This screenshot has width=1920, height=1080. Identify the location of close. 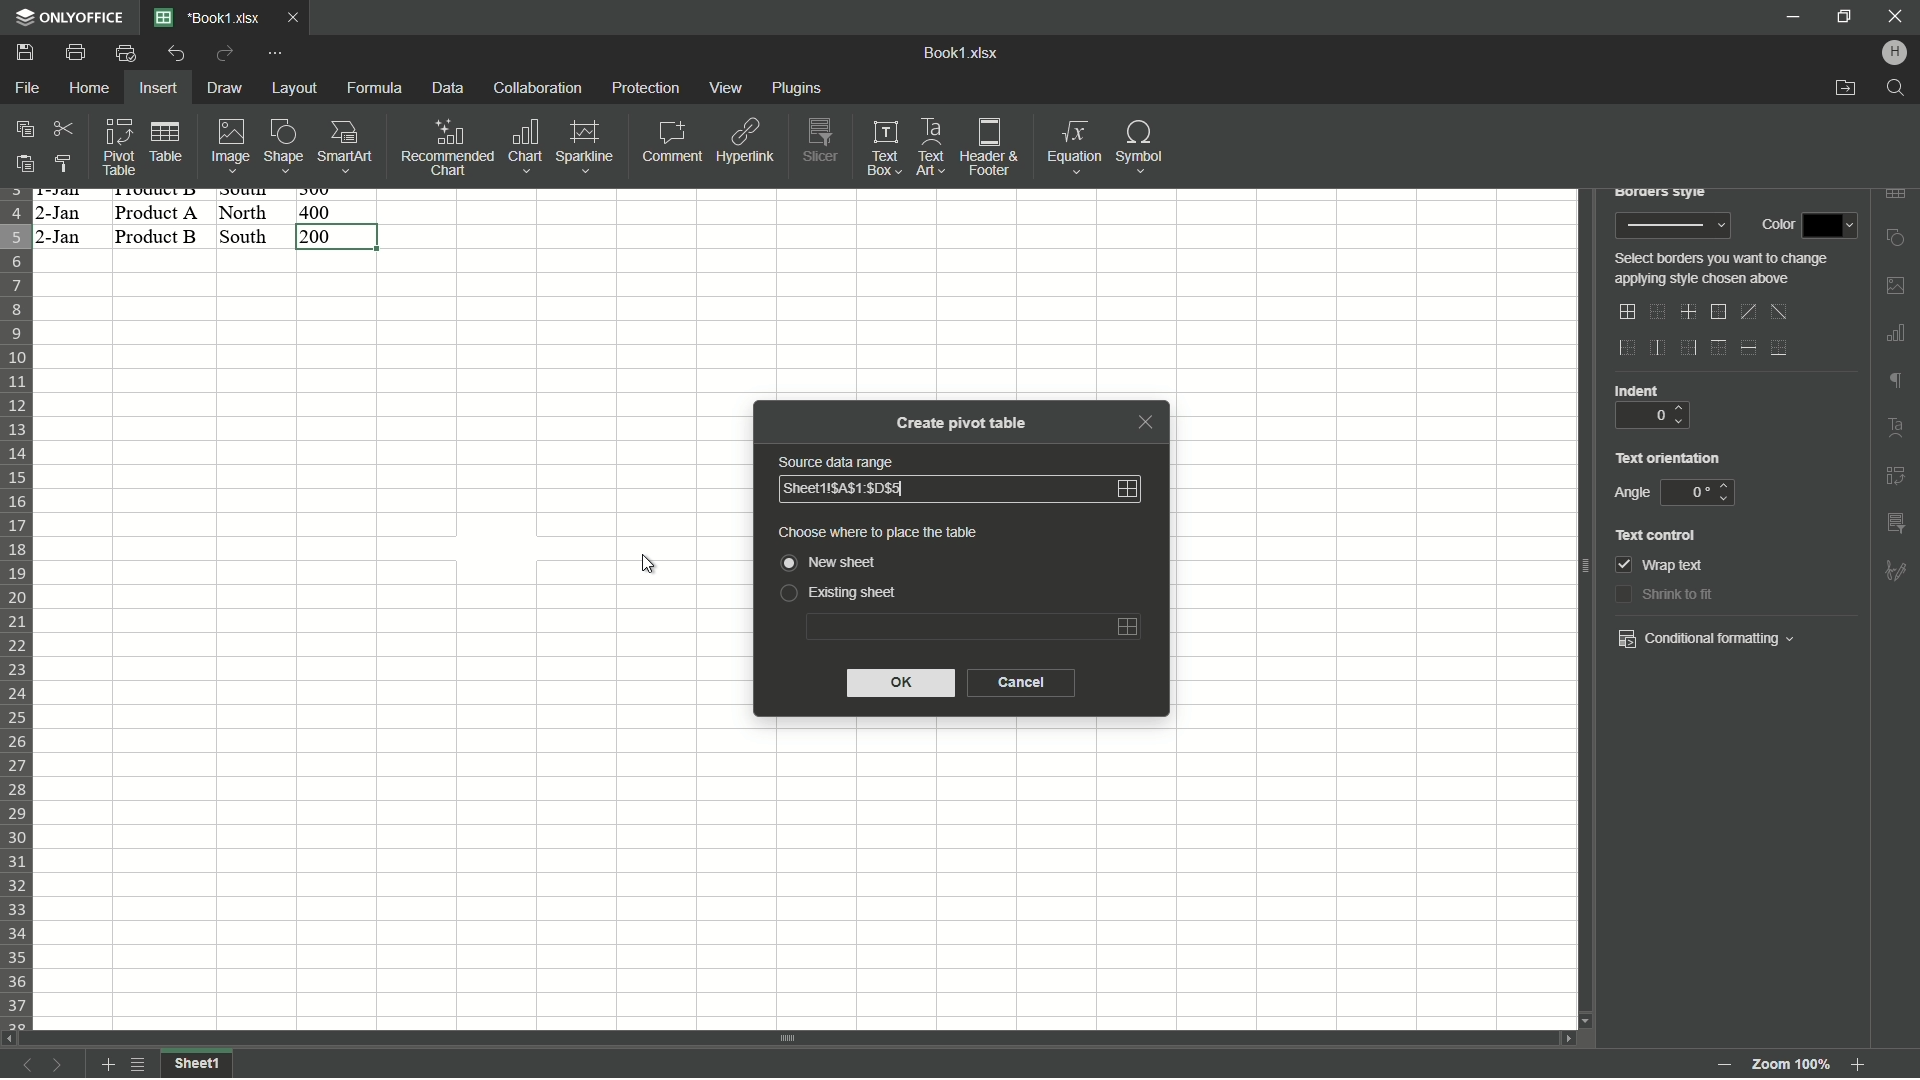
(1146, 421).